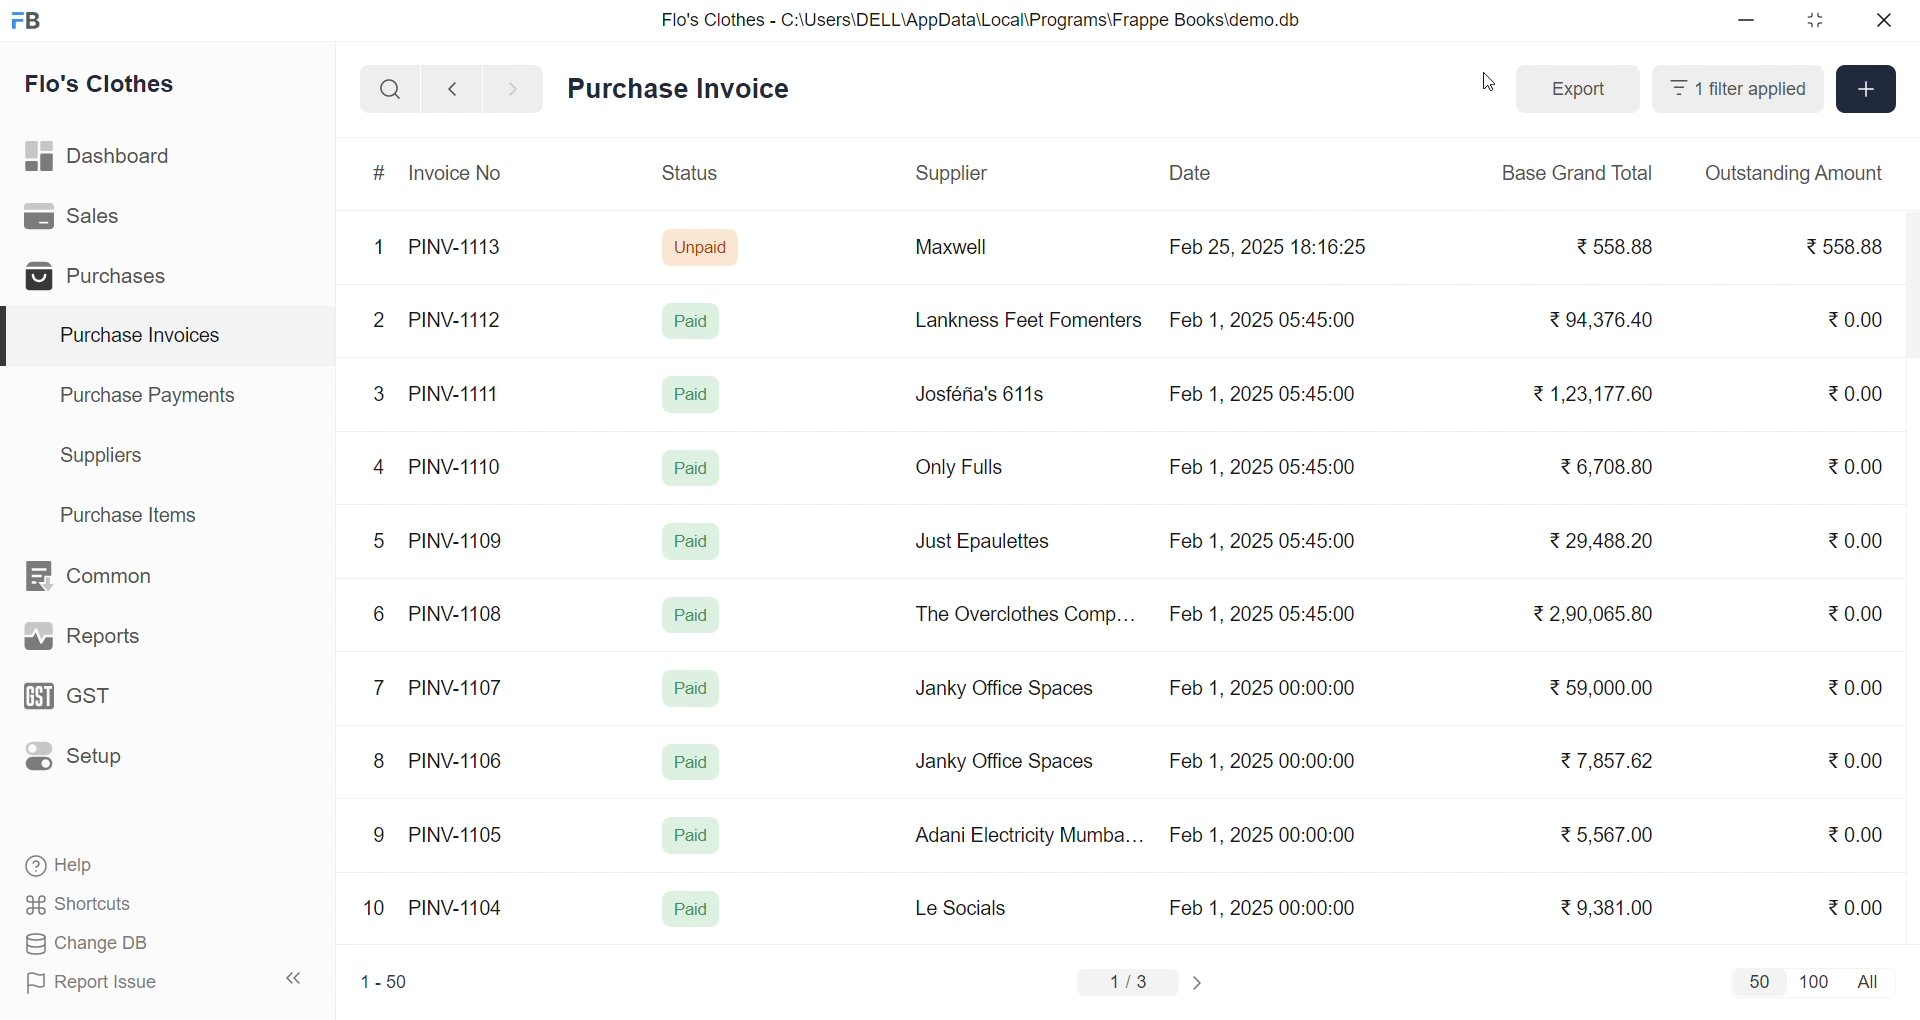  I want to click on 100, so click(1811, 980).